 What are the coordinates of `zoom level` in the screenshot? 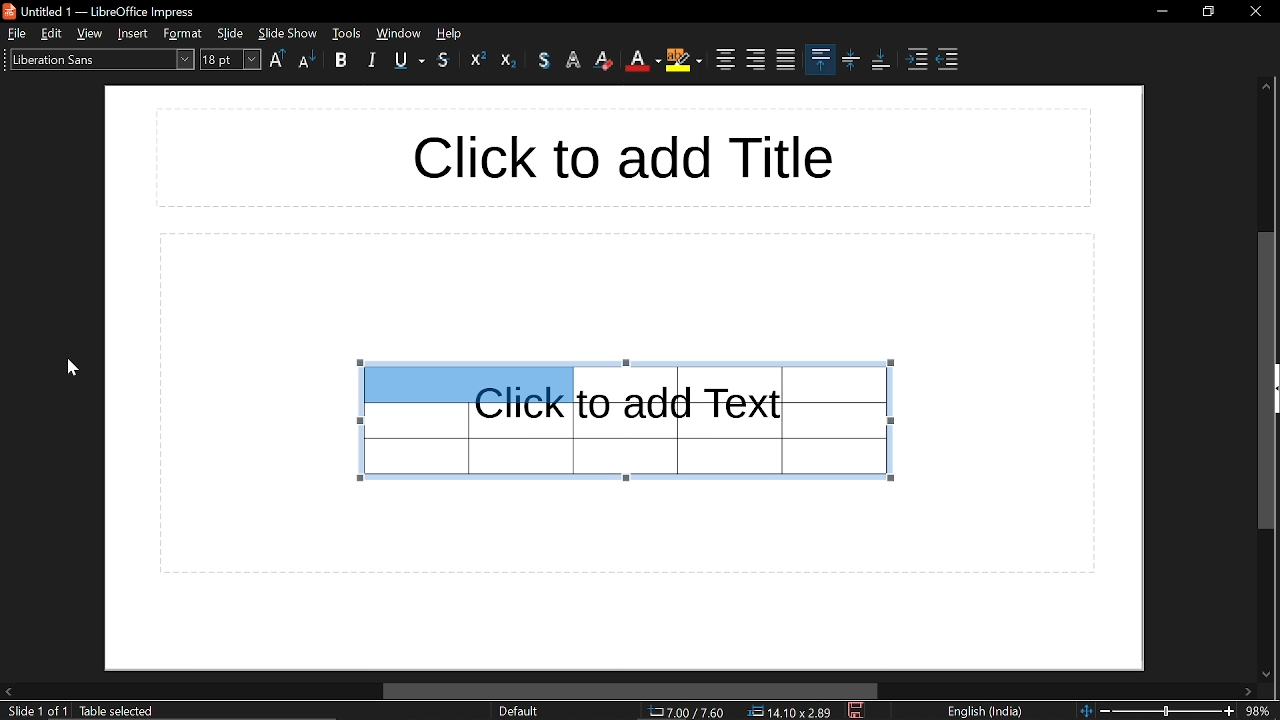 It's located at (1260, 710).